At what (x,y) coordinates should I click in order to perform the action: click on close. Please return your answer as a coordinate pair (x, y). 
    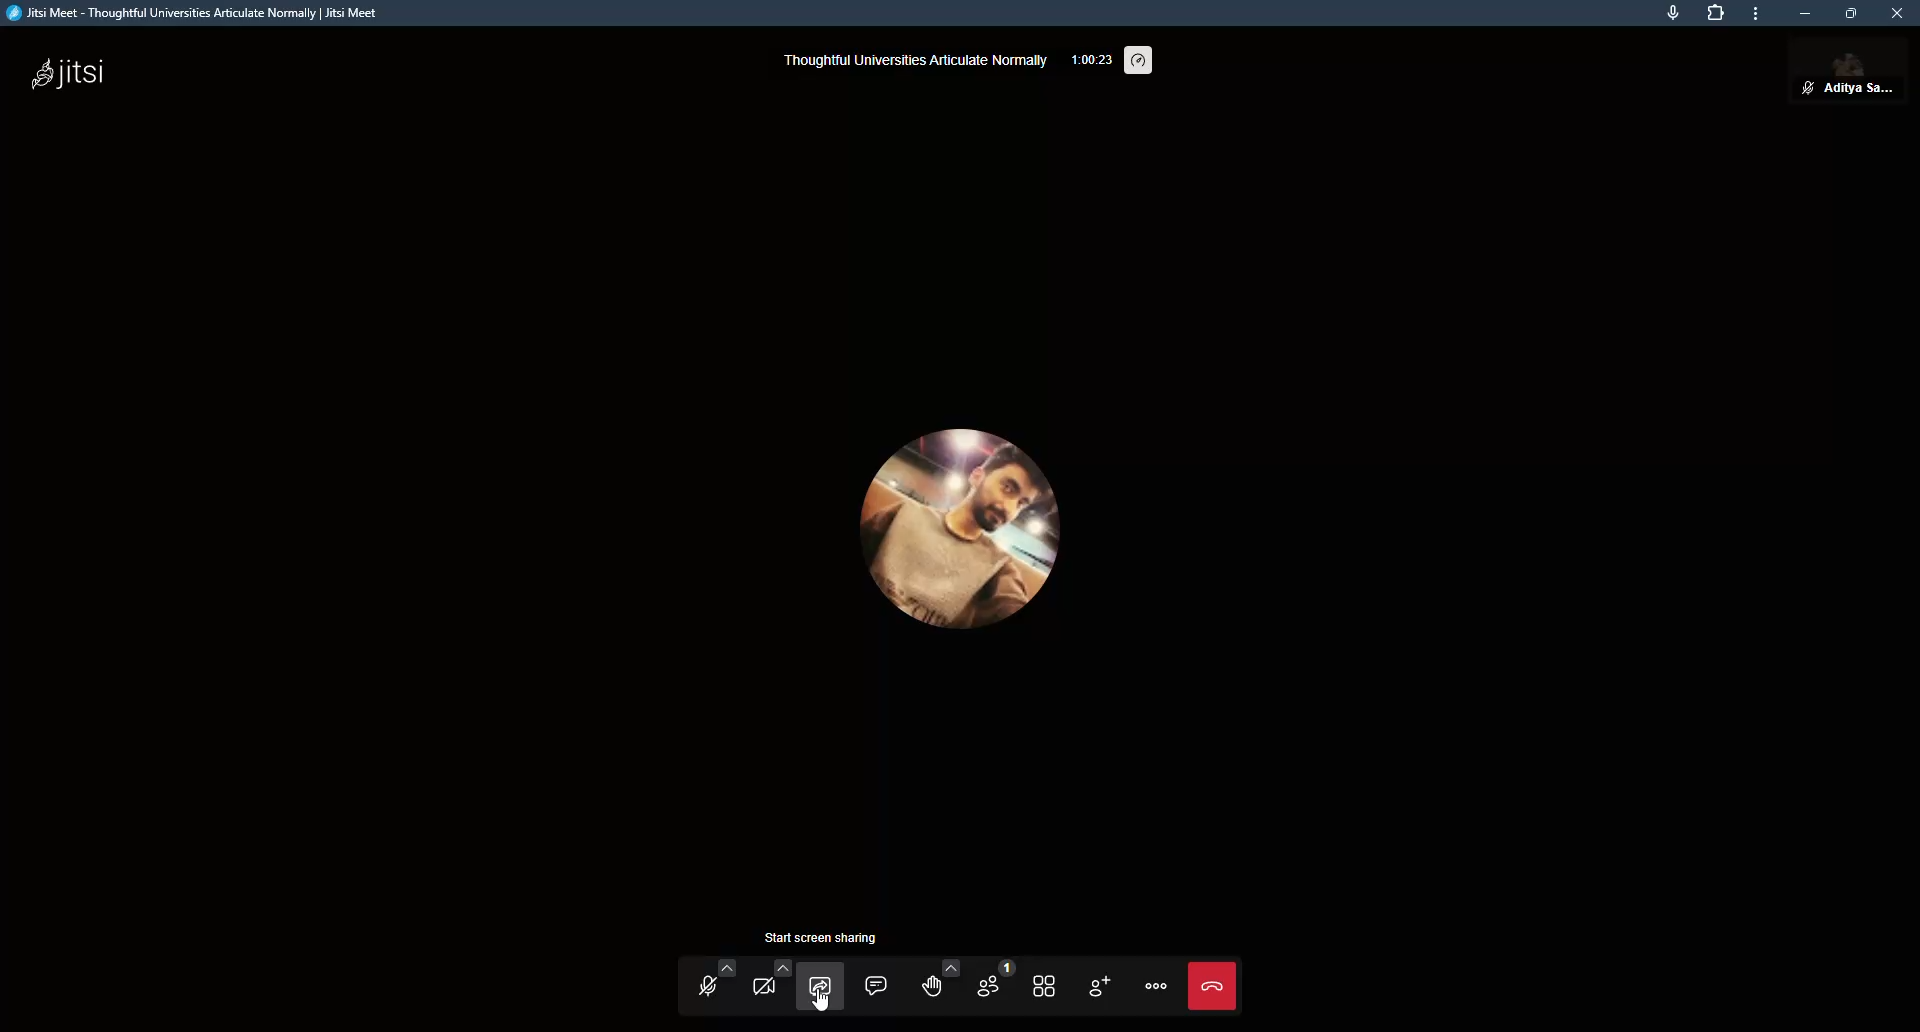
    Looking at the image, I should click on (1899, 15).